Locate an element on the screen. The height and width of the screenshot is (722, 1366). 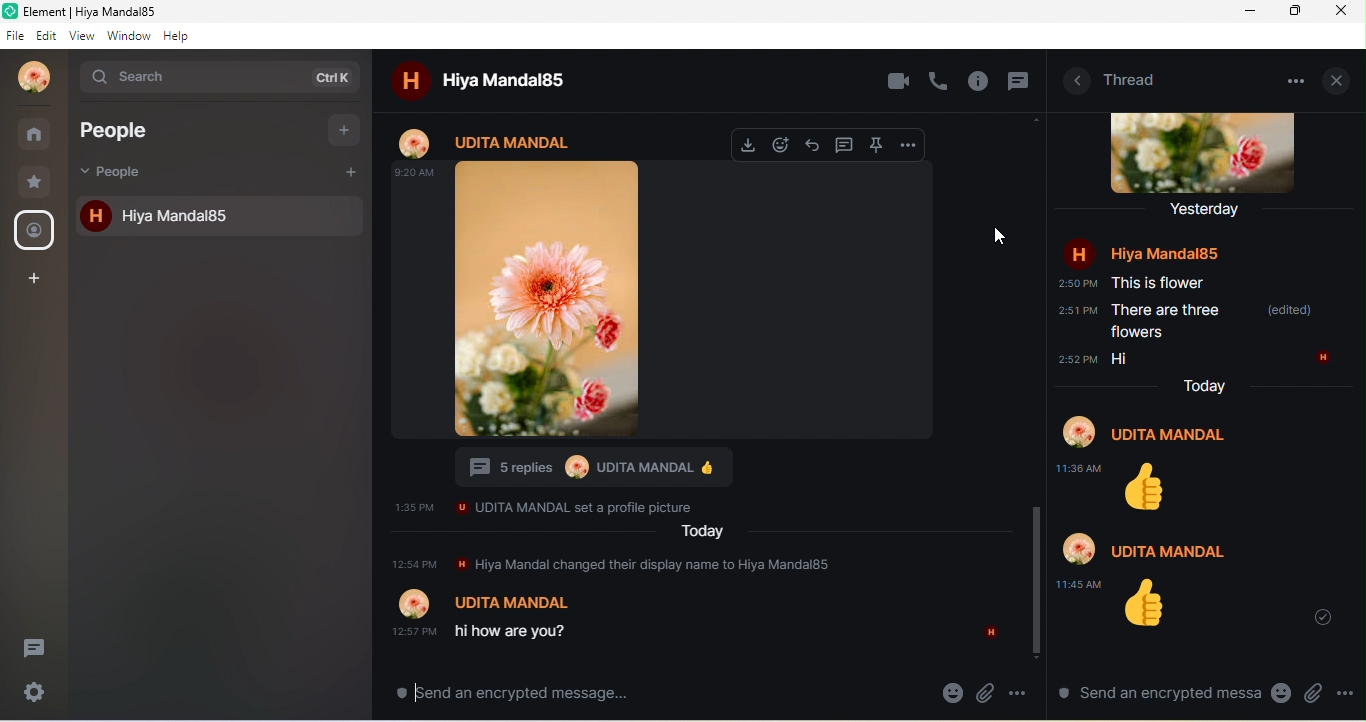
thread is located at coordinates (1133, 79).